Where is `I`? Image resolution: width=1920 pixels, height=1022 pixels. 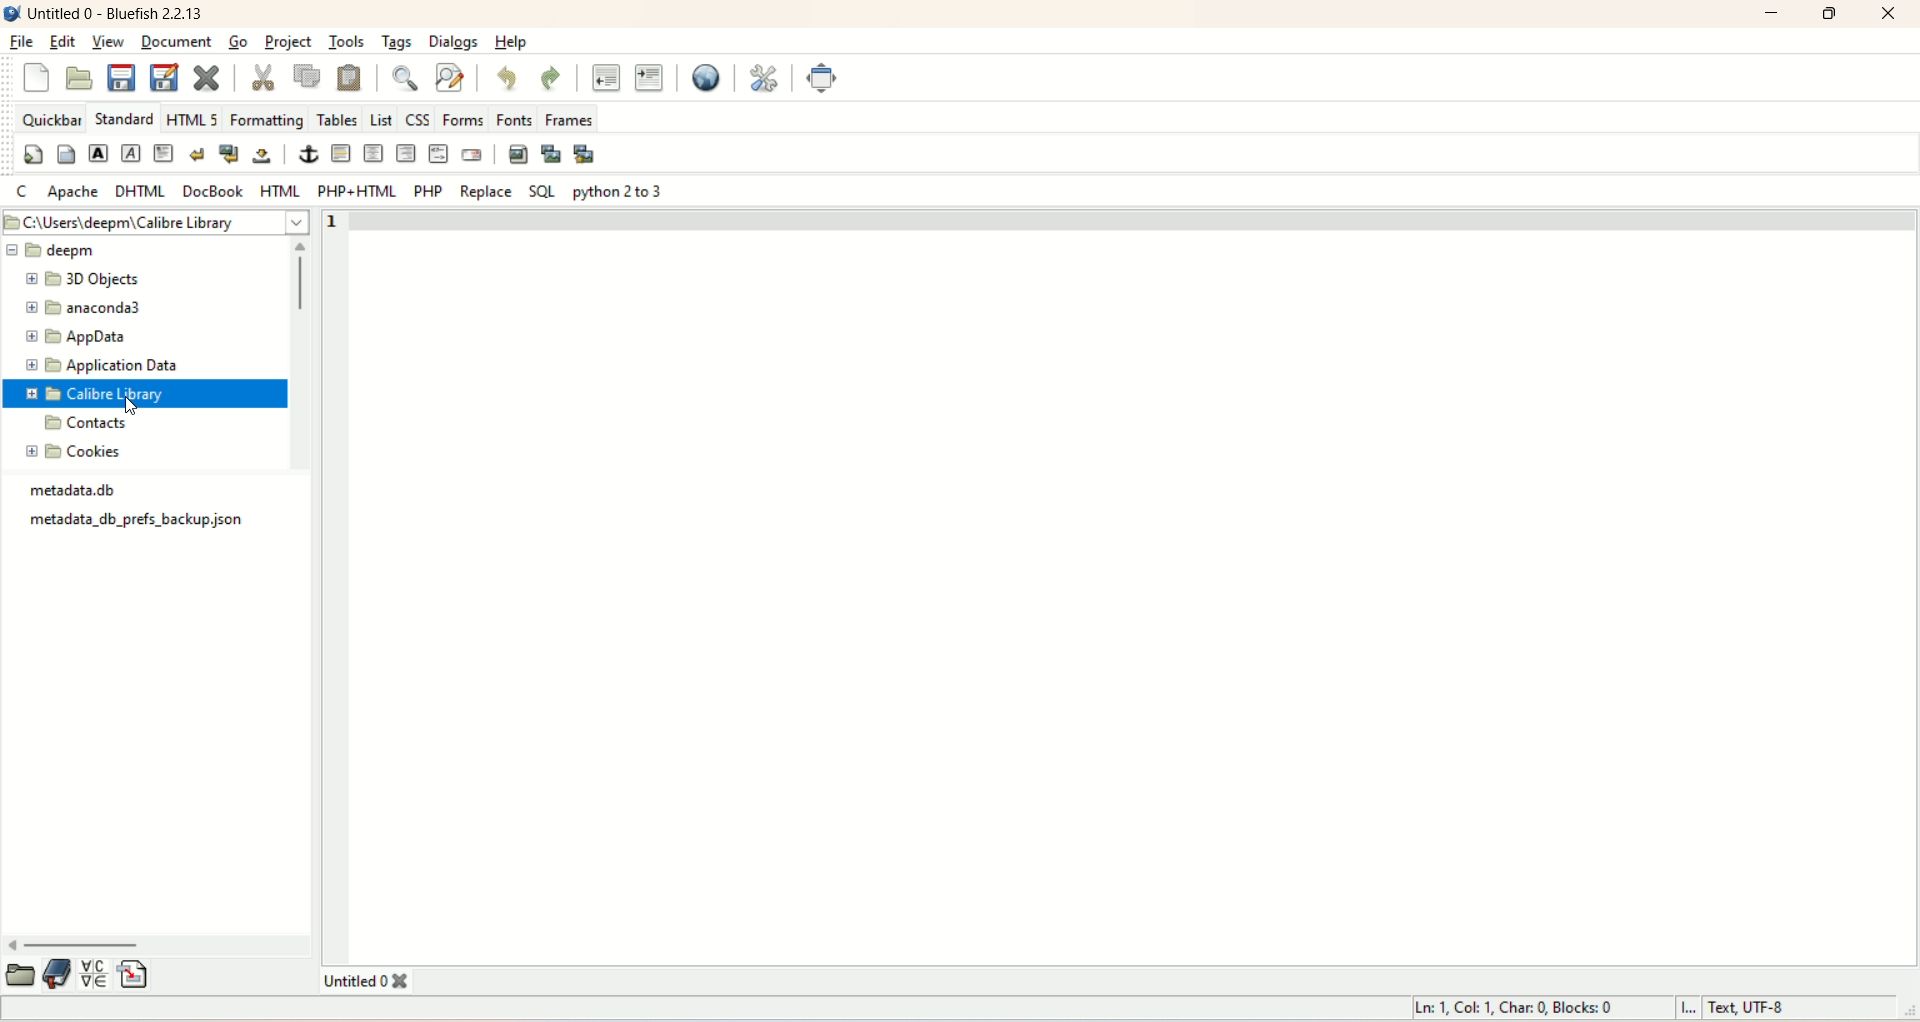
I is located at coordinates (1694, 1010).